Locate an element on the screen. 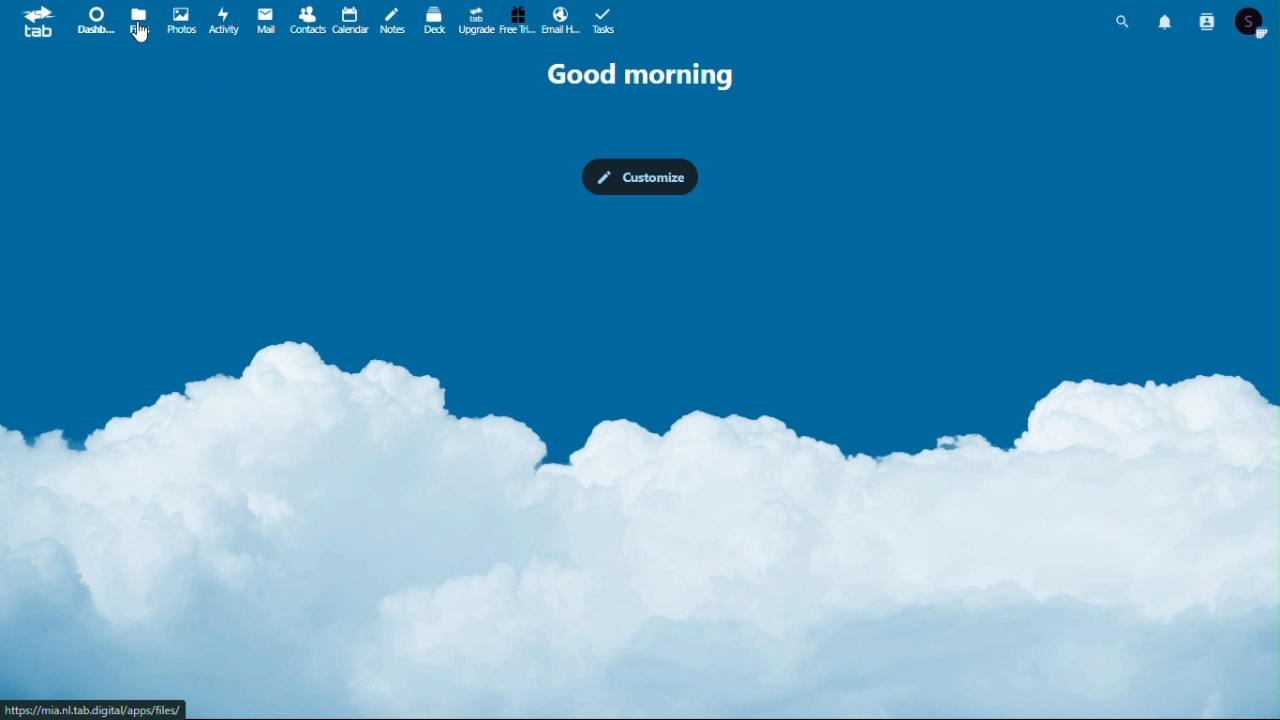 The height and width of the screenshot is (720, 1280). photos is located at coordinates (179, 17).